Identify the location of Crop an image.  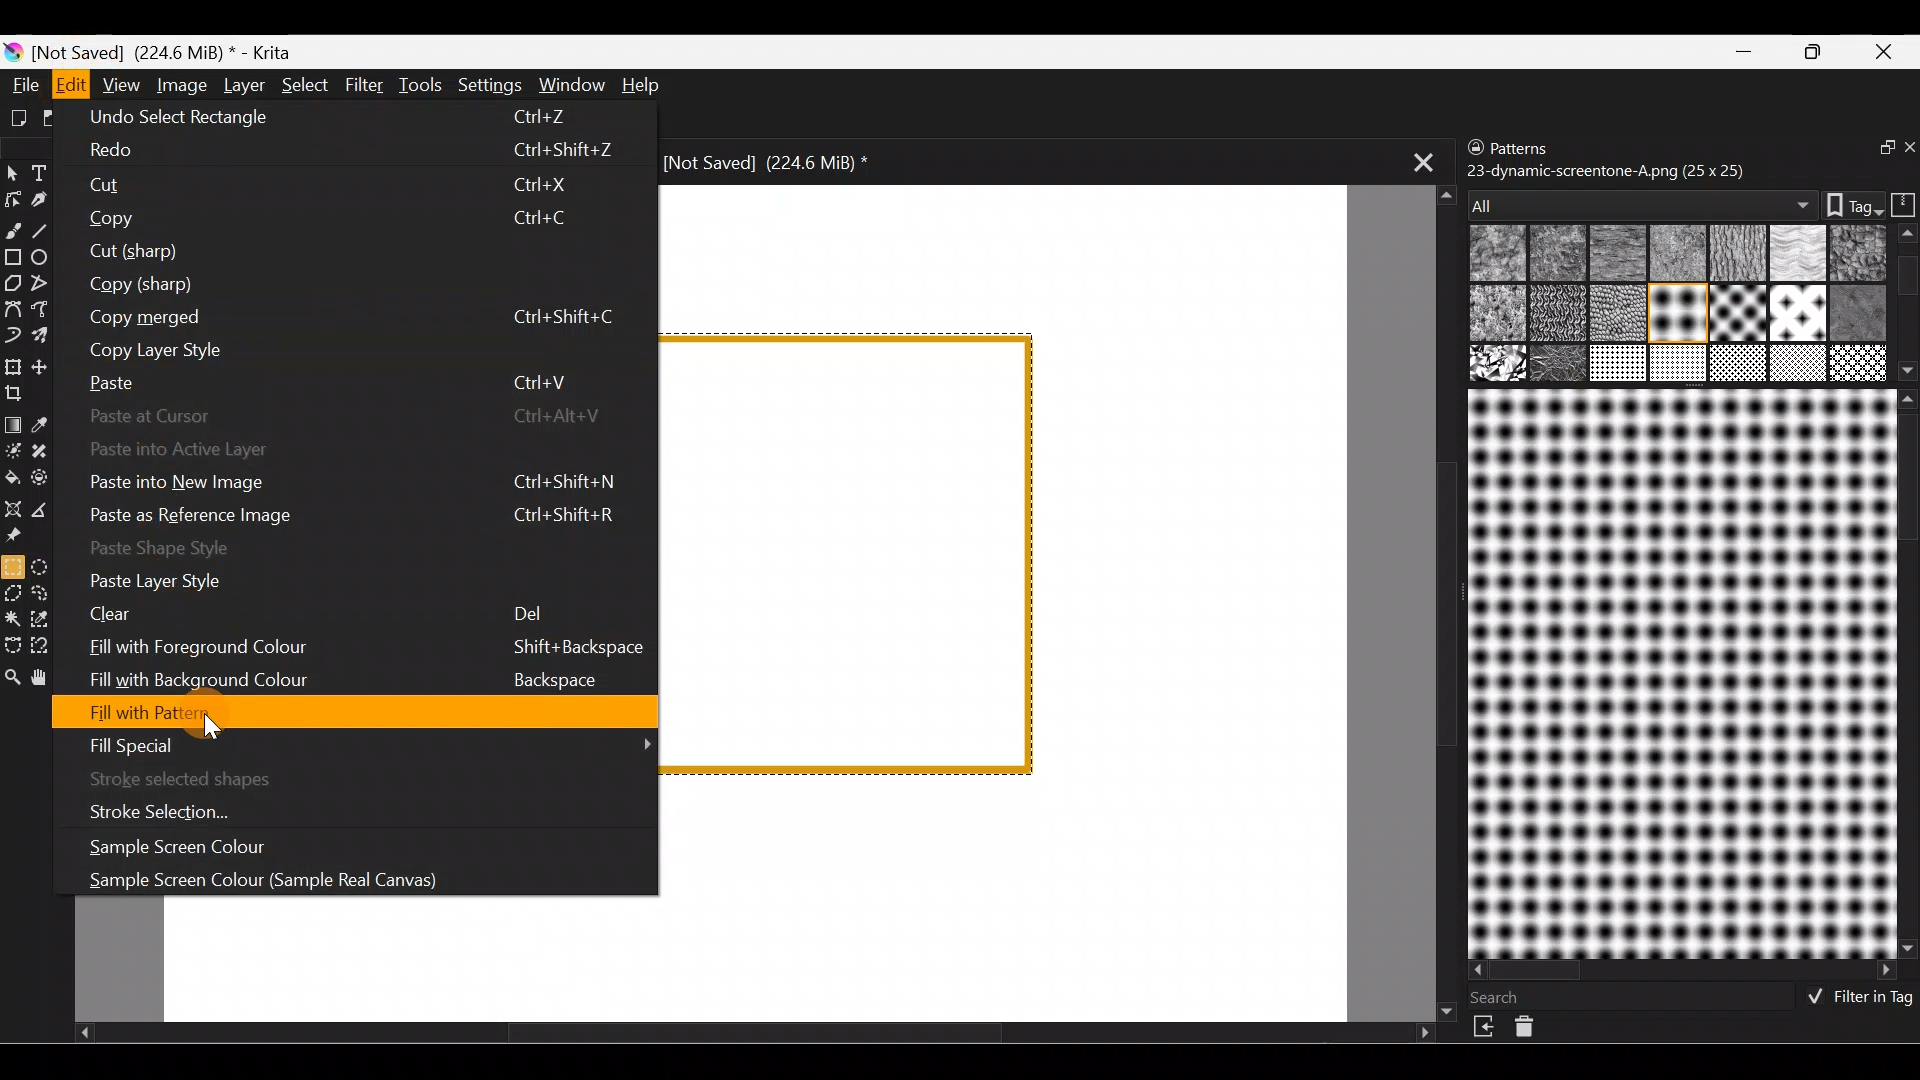
(22, 398).